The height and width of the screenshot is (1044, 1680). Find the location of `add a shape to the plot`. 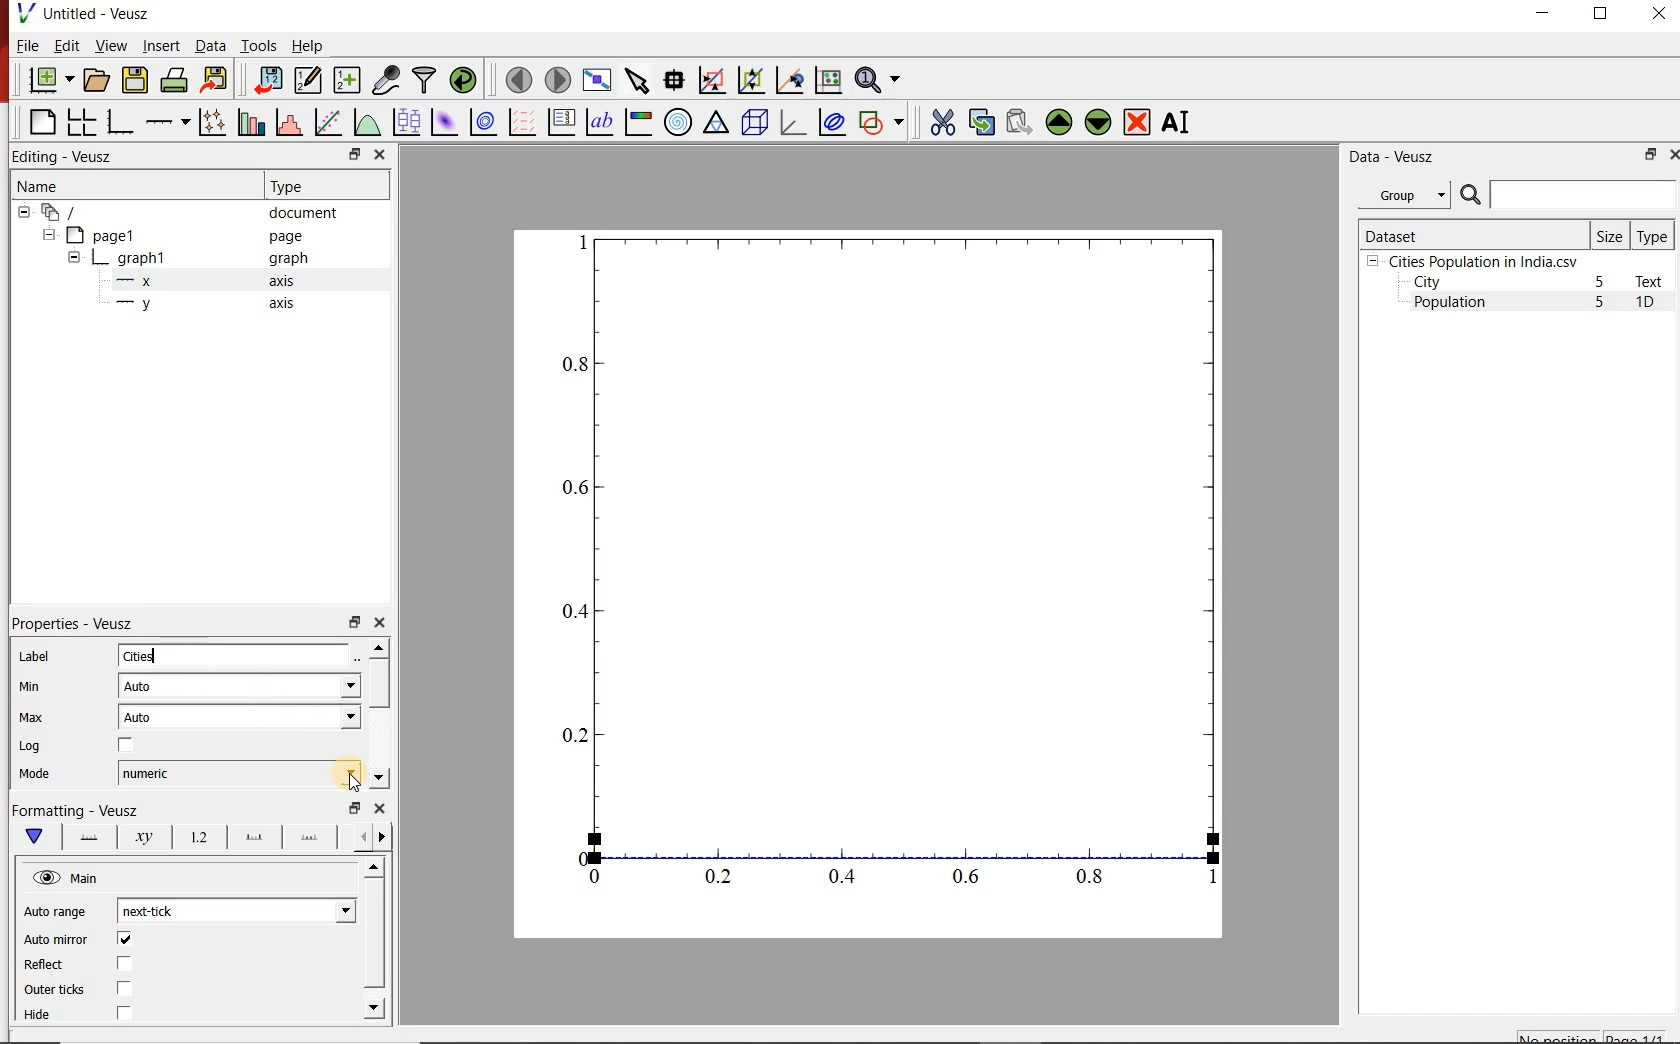

add a shape to the plot is located at coordinates (882, 121).